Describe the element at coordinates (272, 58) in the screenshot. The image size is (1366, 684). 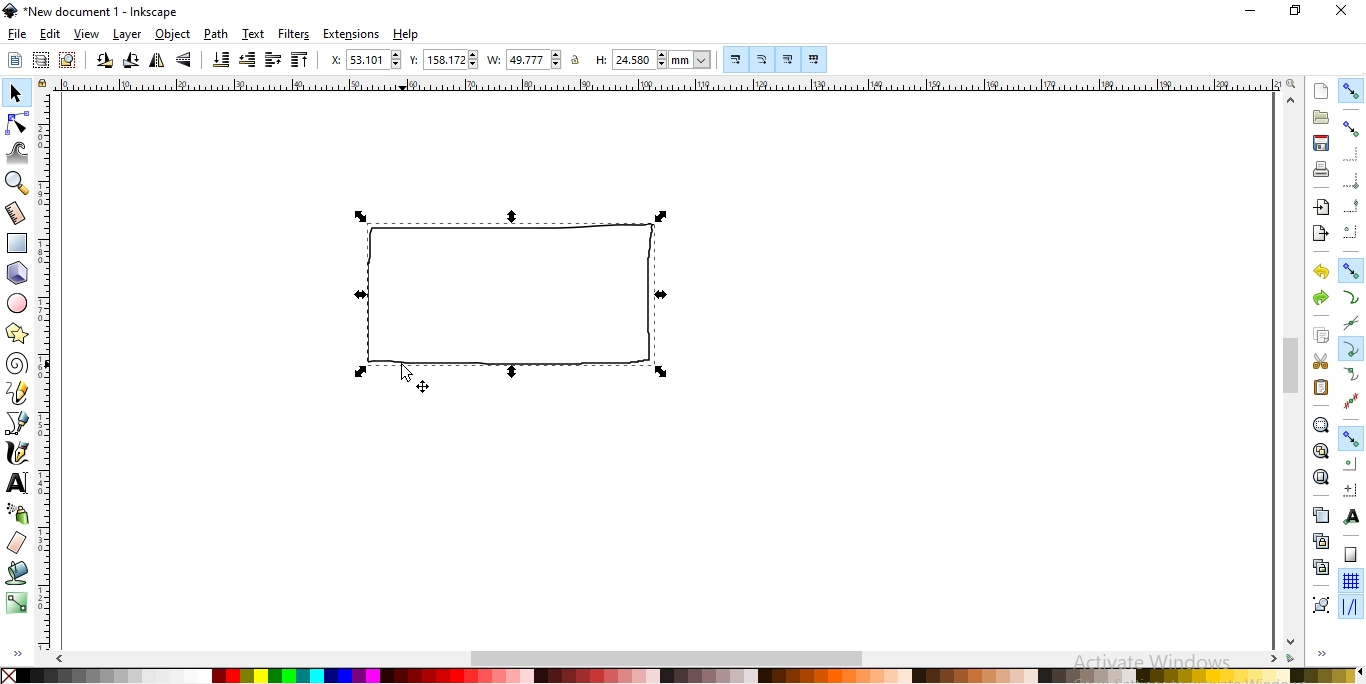
I see `raise selection one step` at that location.